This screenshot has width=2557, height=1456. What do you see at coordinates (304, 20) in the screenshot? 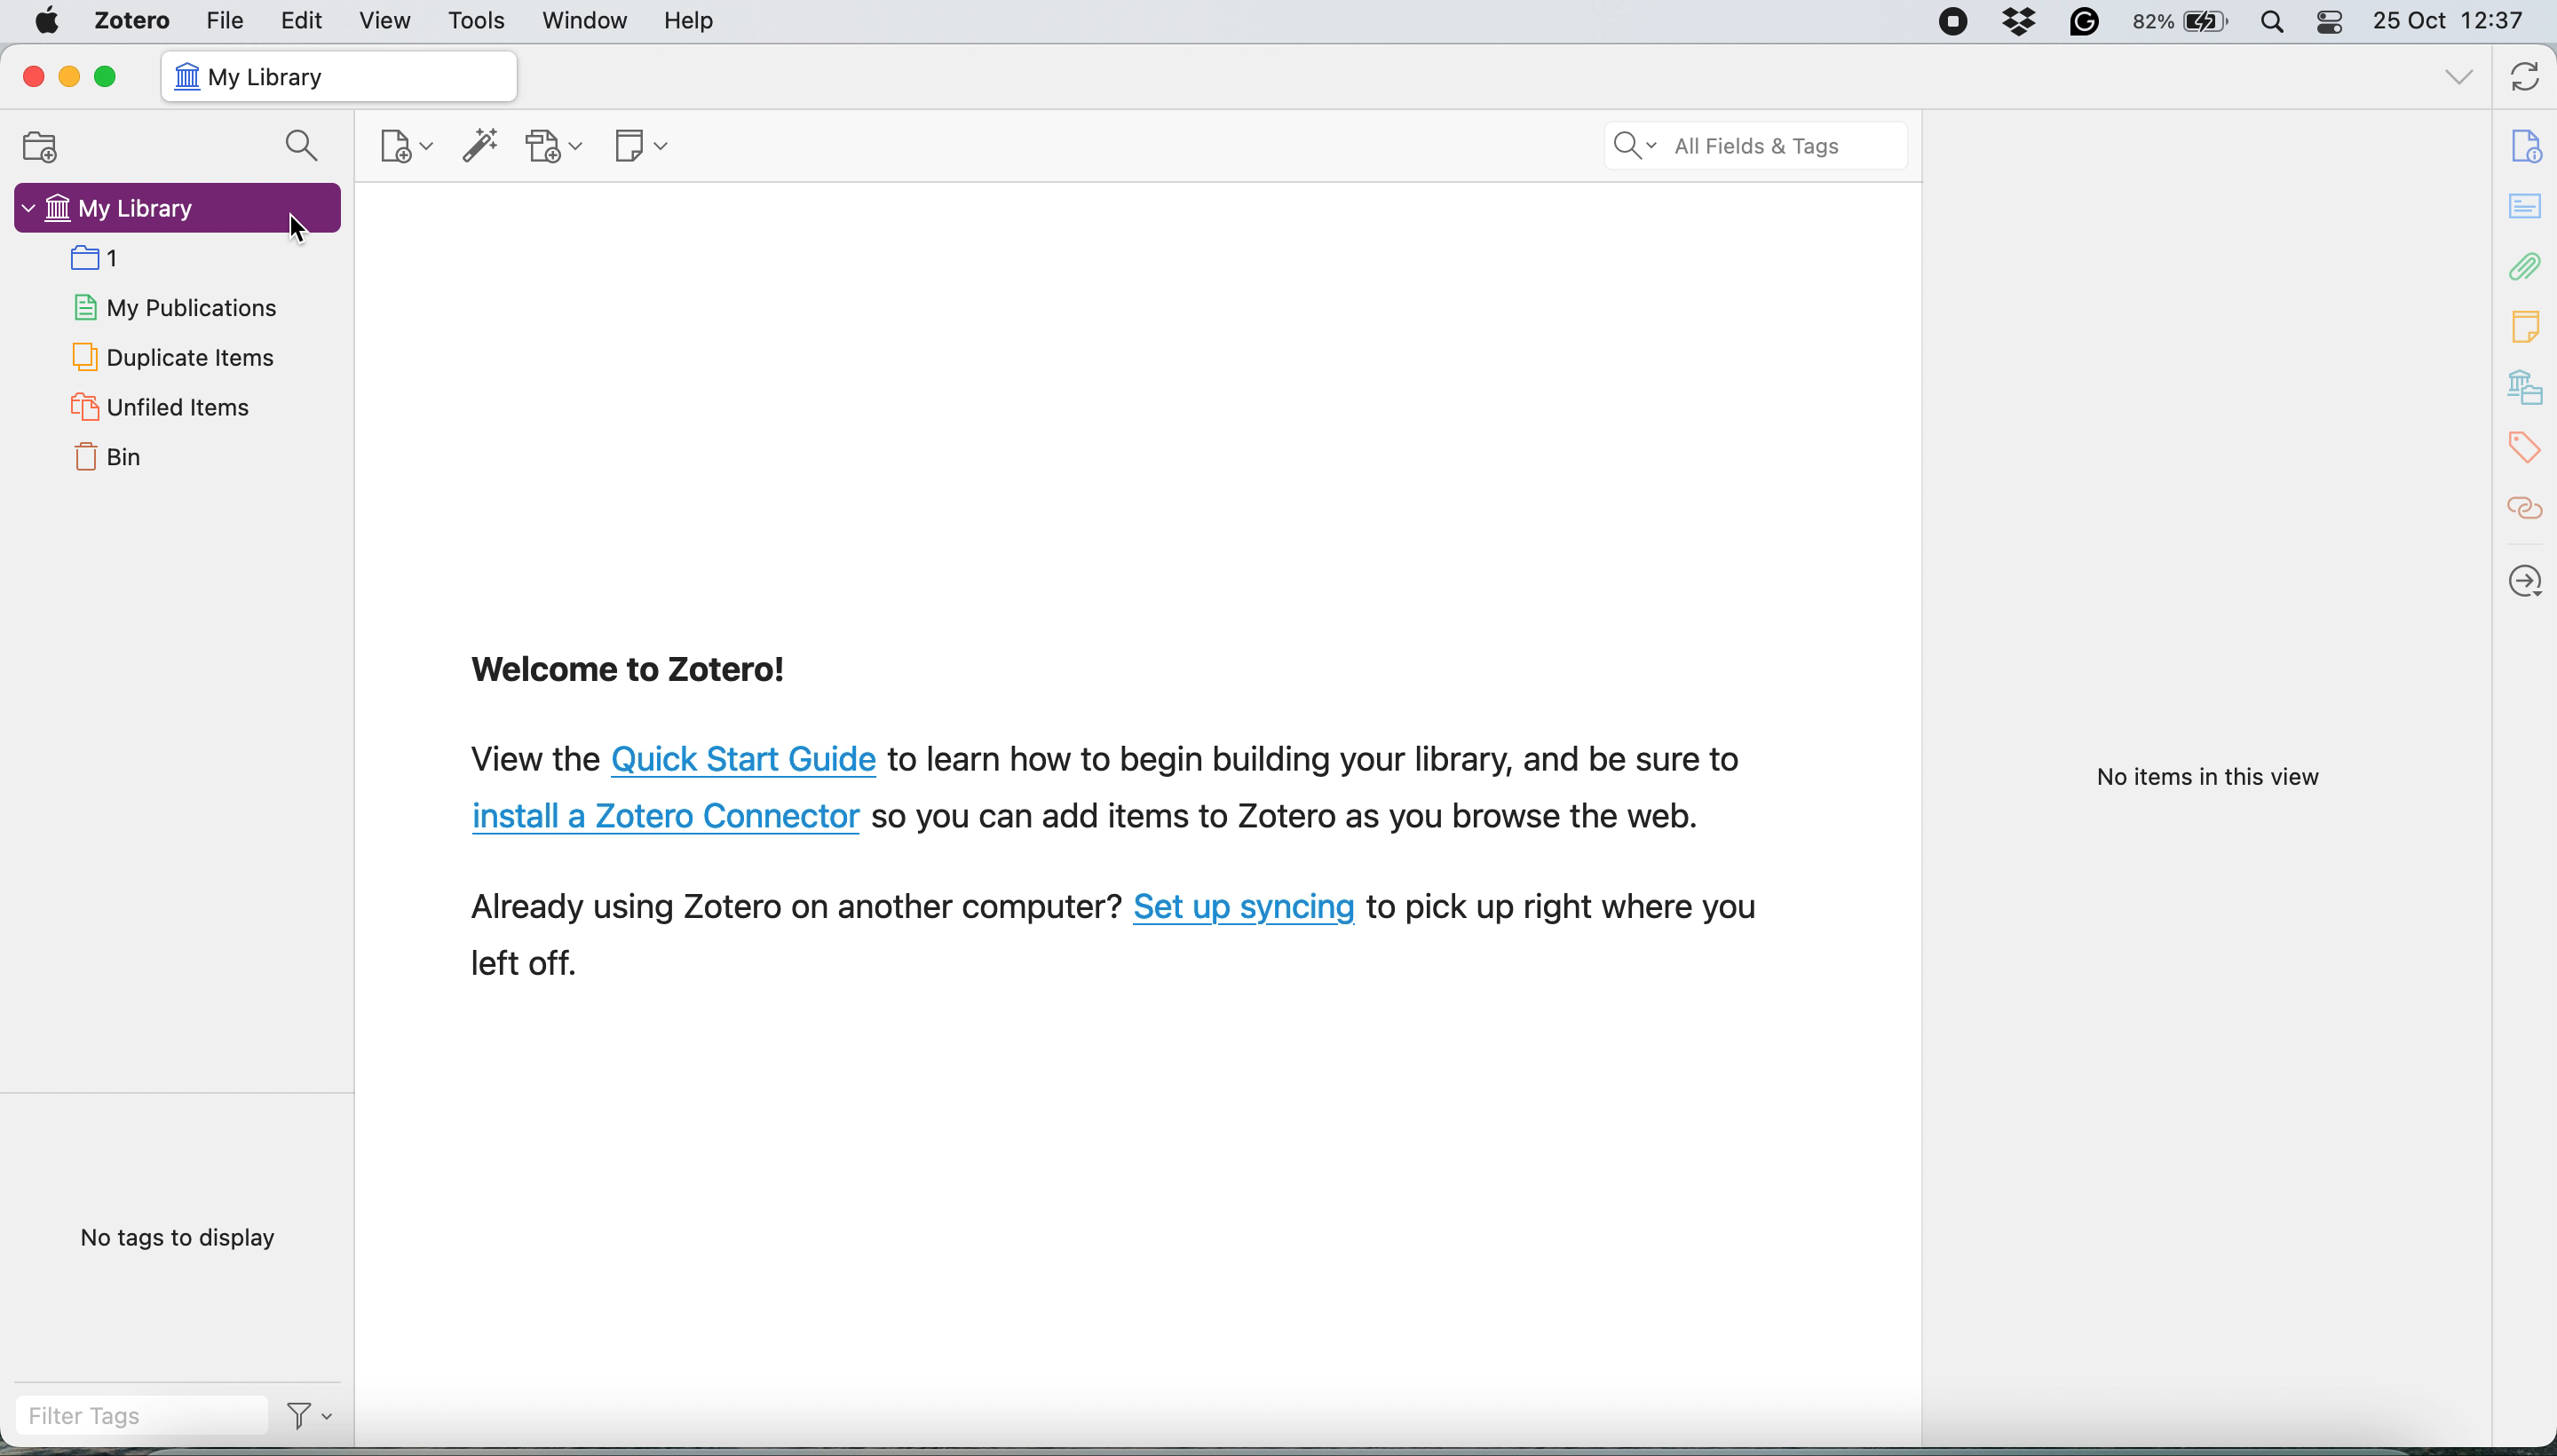
I see `edit` at bounding box center [304, 20].